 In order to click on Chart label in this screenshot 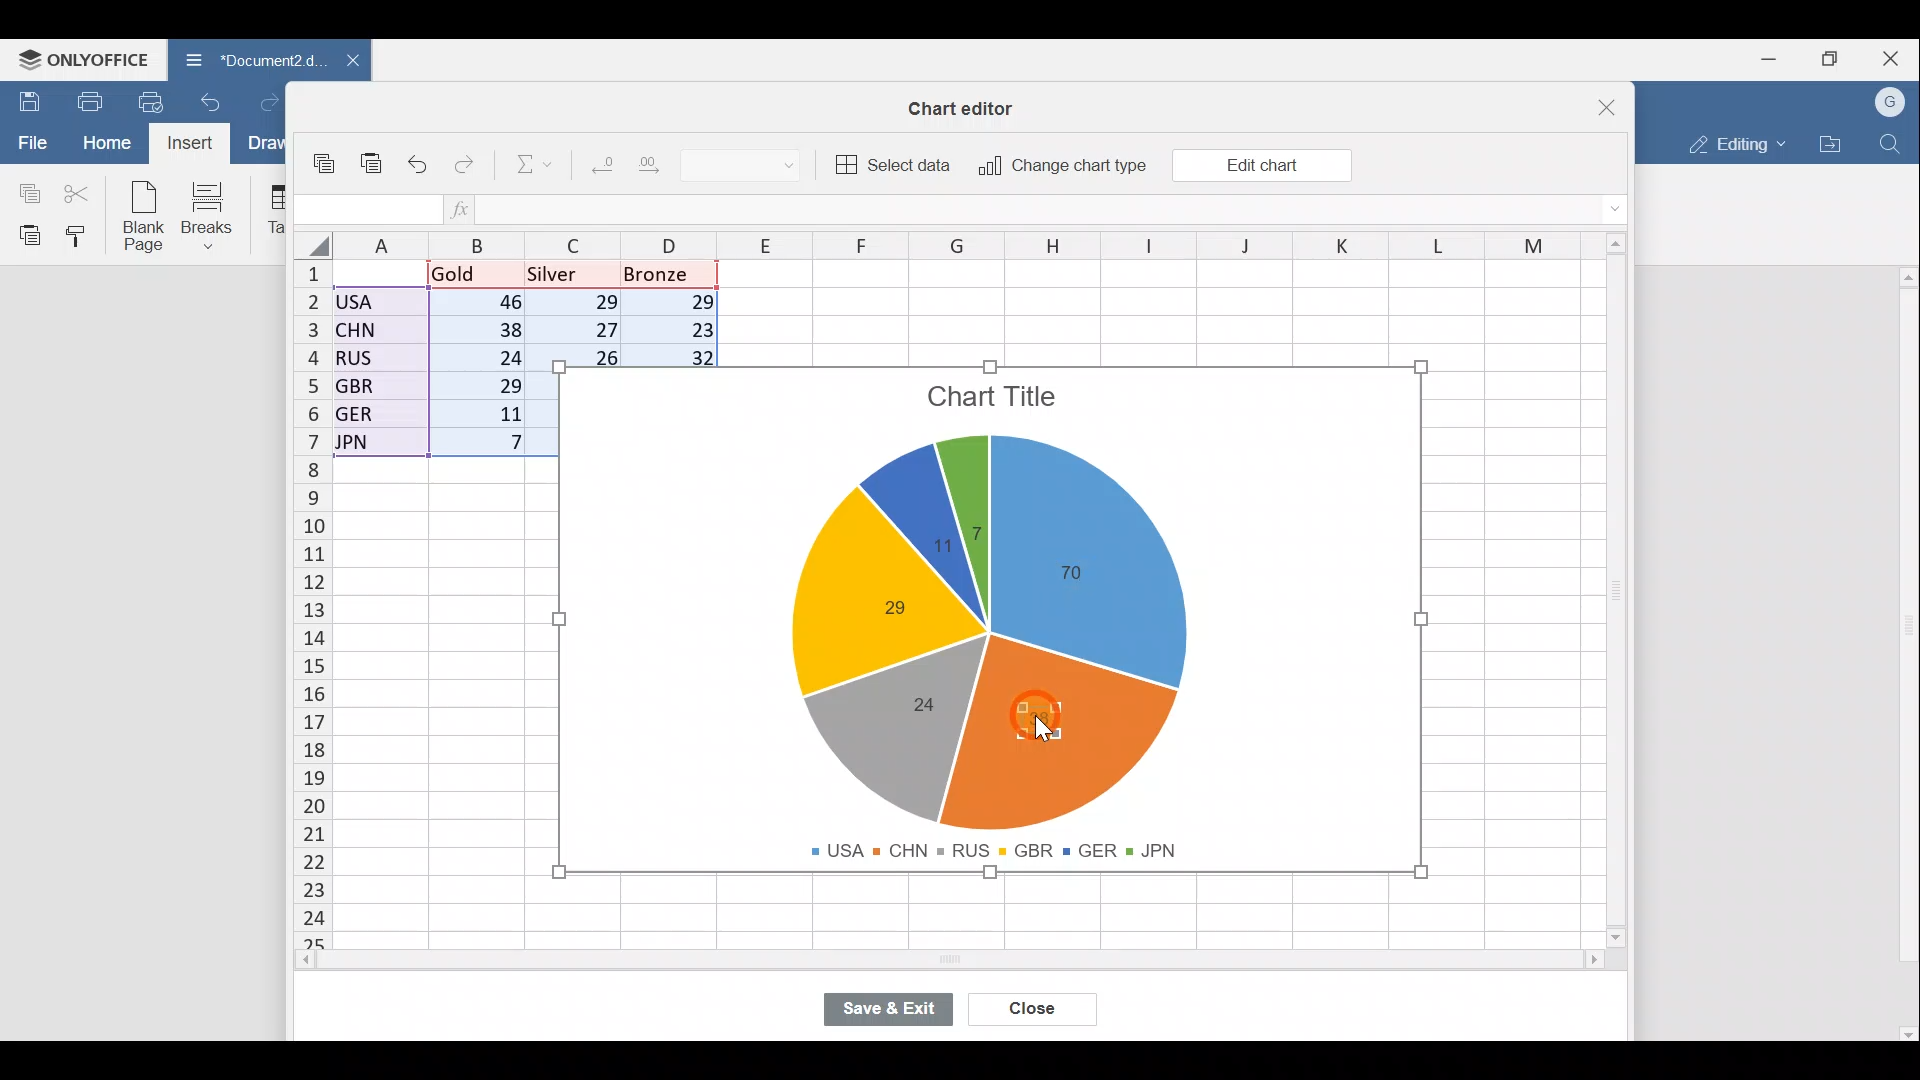, I will do `click(880, 607)`.